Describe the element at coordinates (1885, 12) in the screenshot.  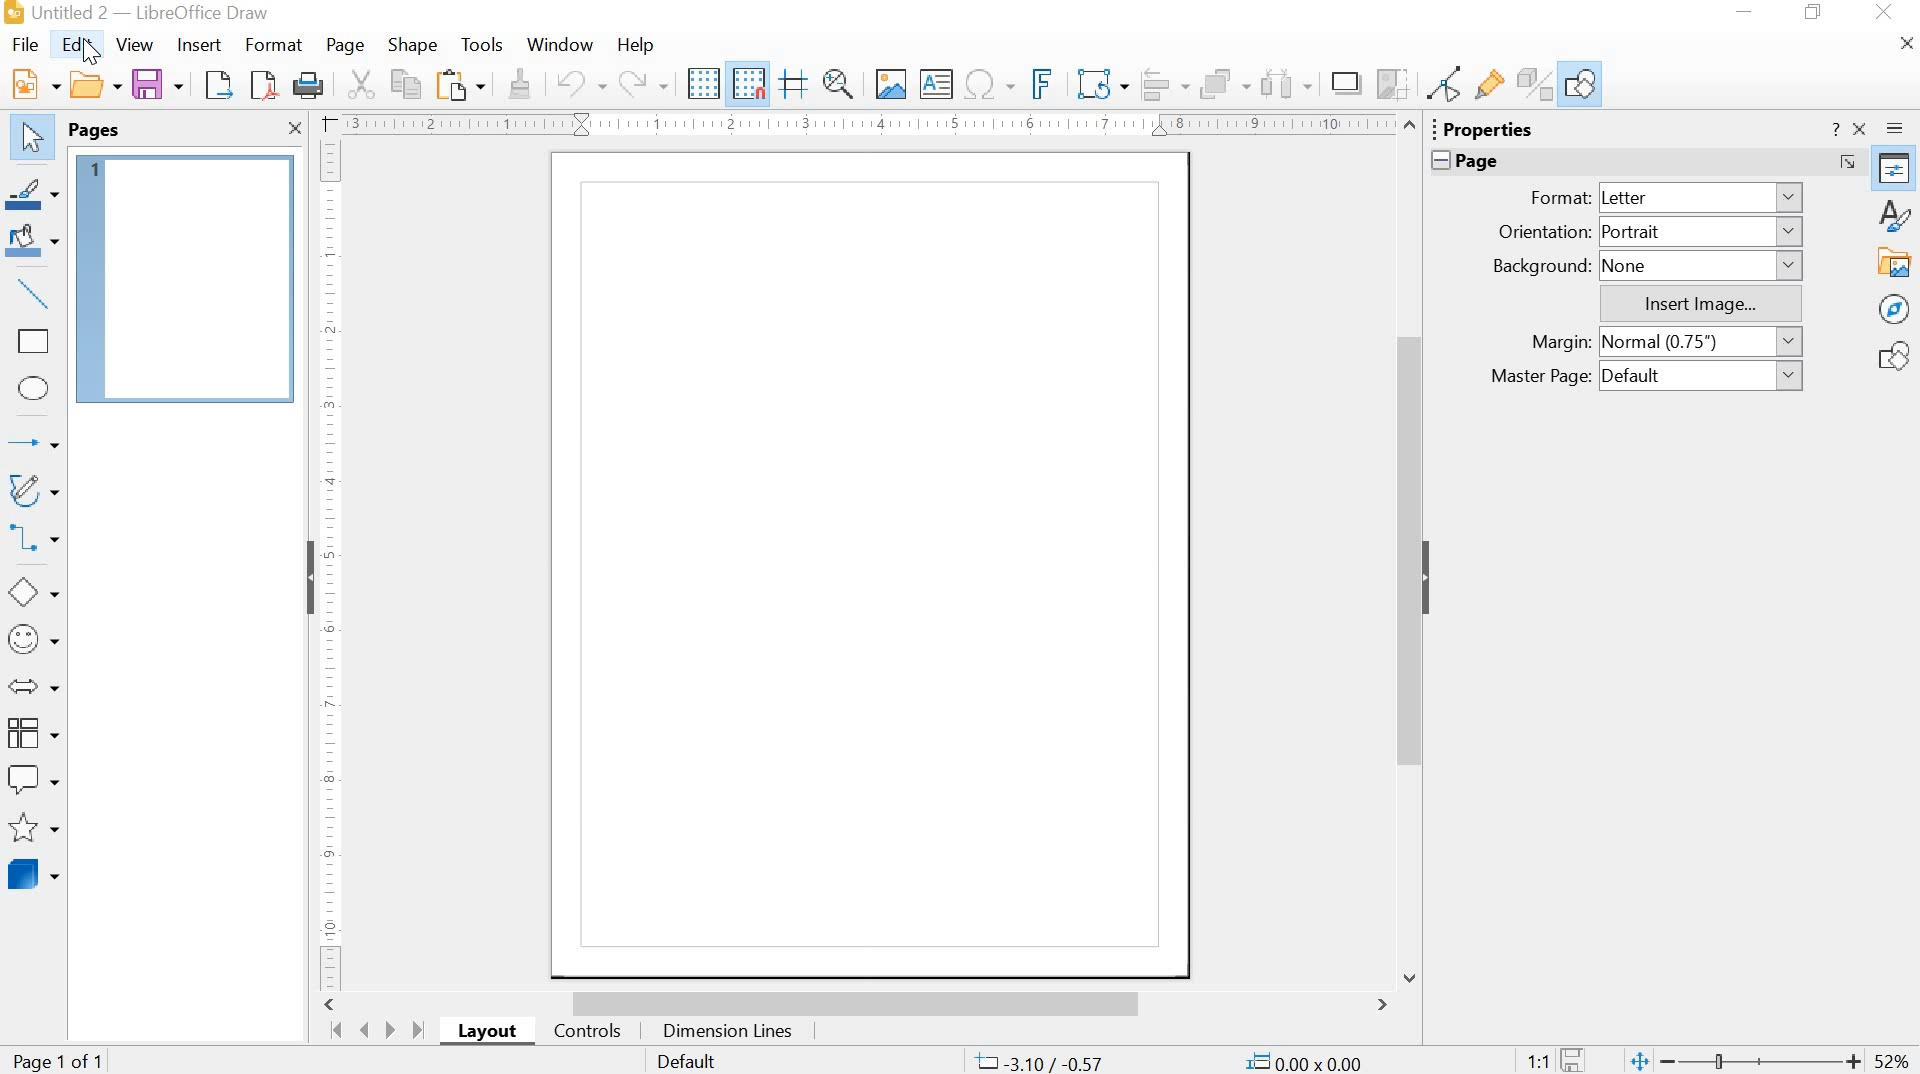
I see `close` at that location.